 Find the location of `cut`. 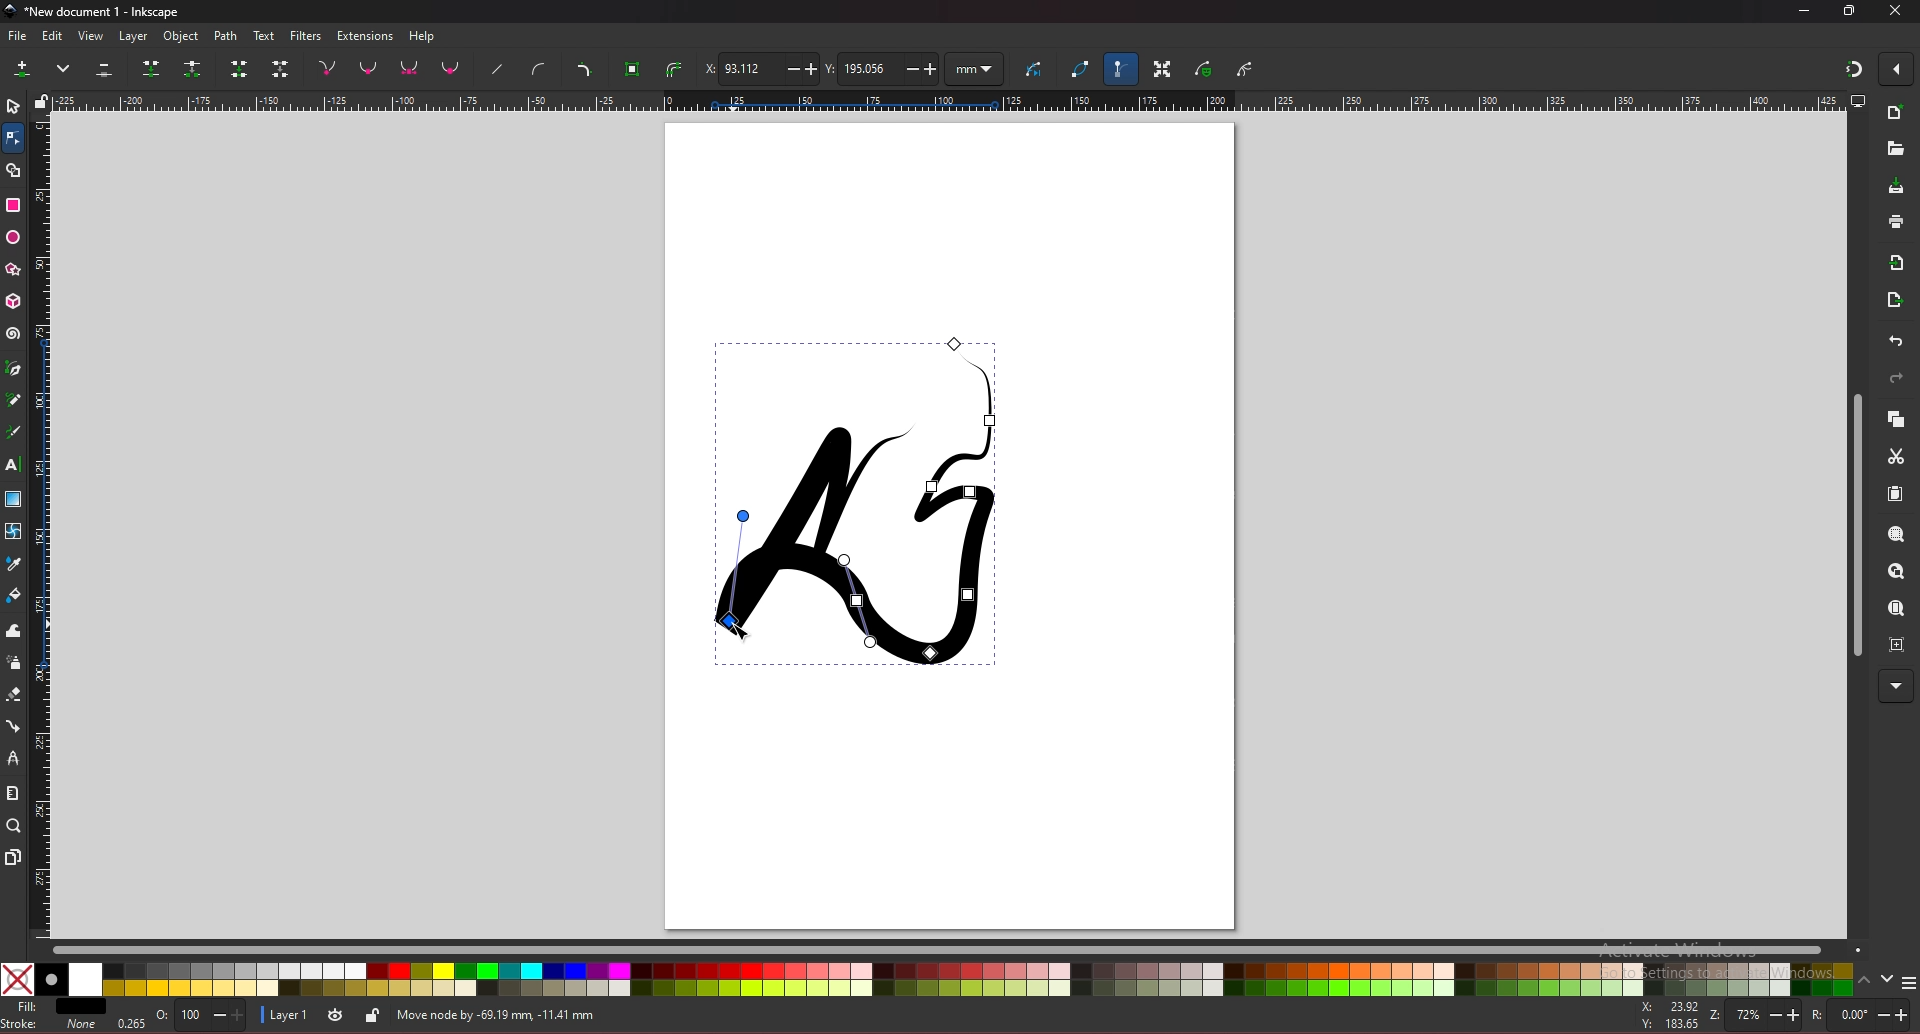

cut is located at coordinates (1897, 456).